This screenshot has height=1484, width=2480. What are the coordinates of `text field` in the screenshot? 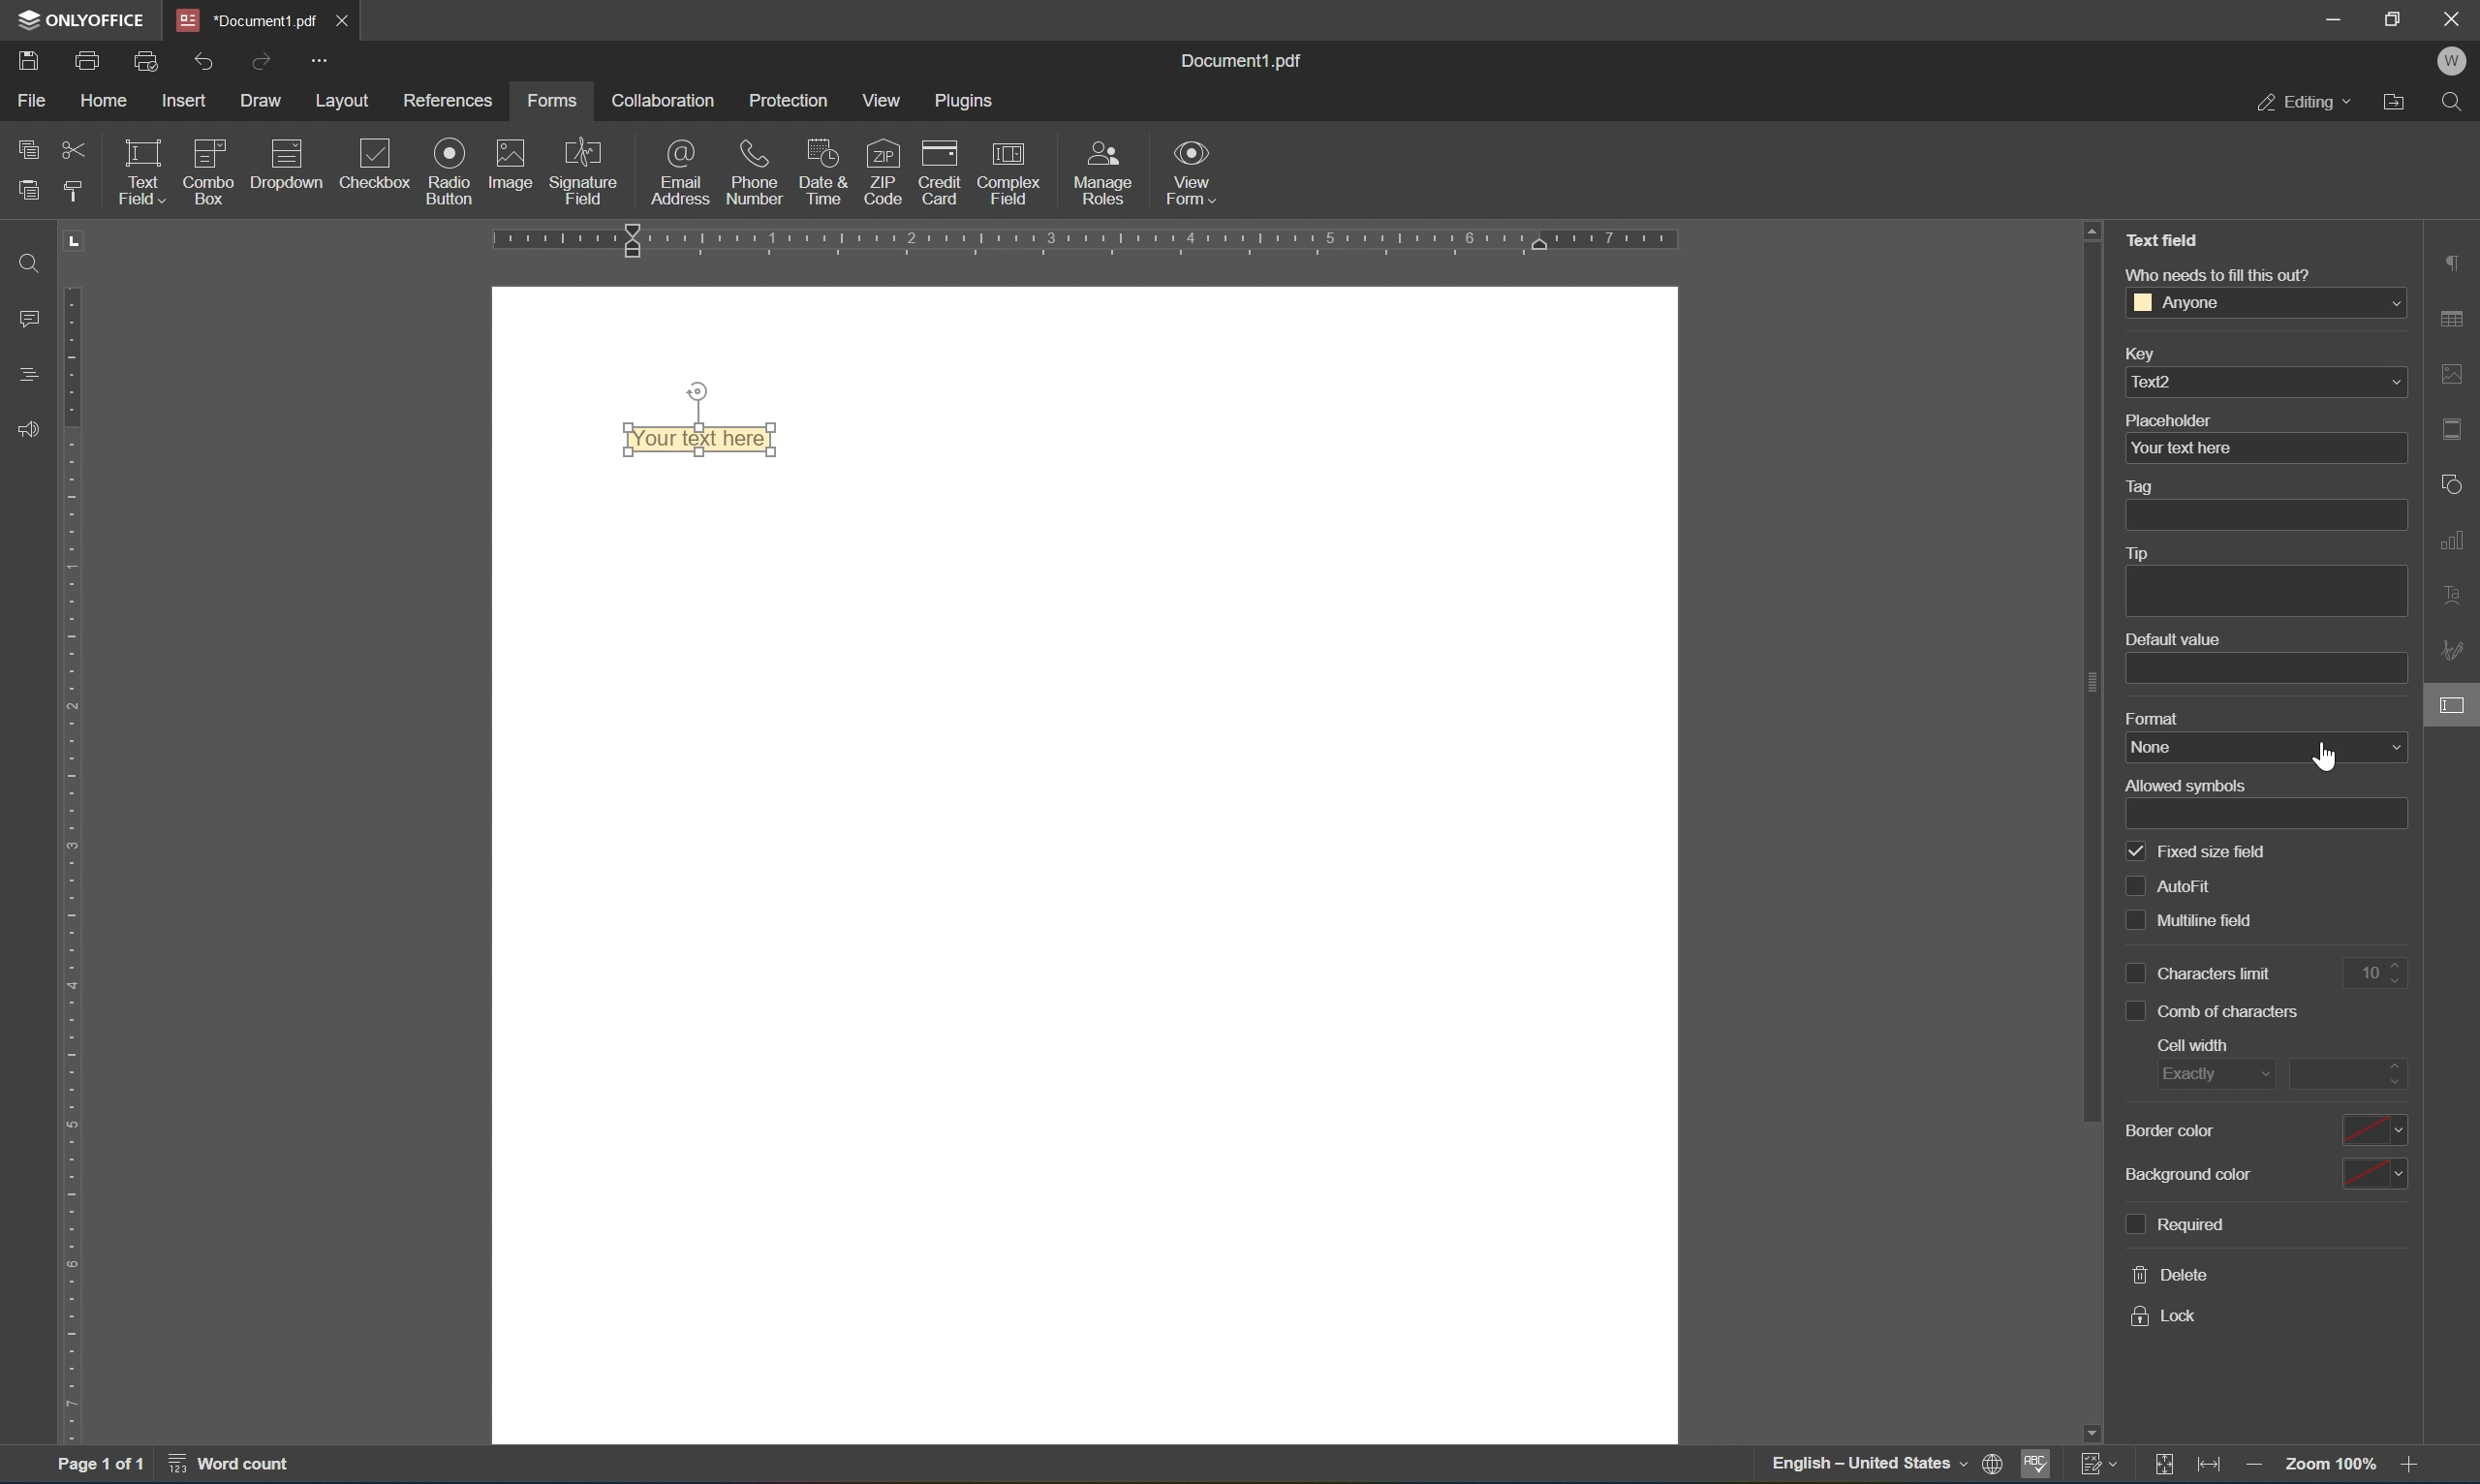 It's located at (690, 441).